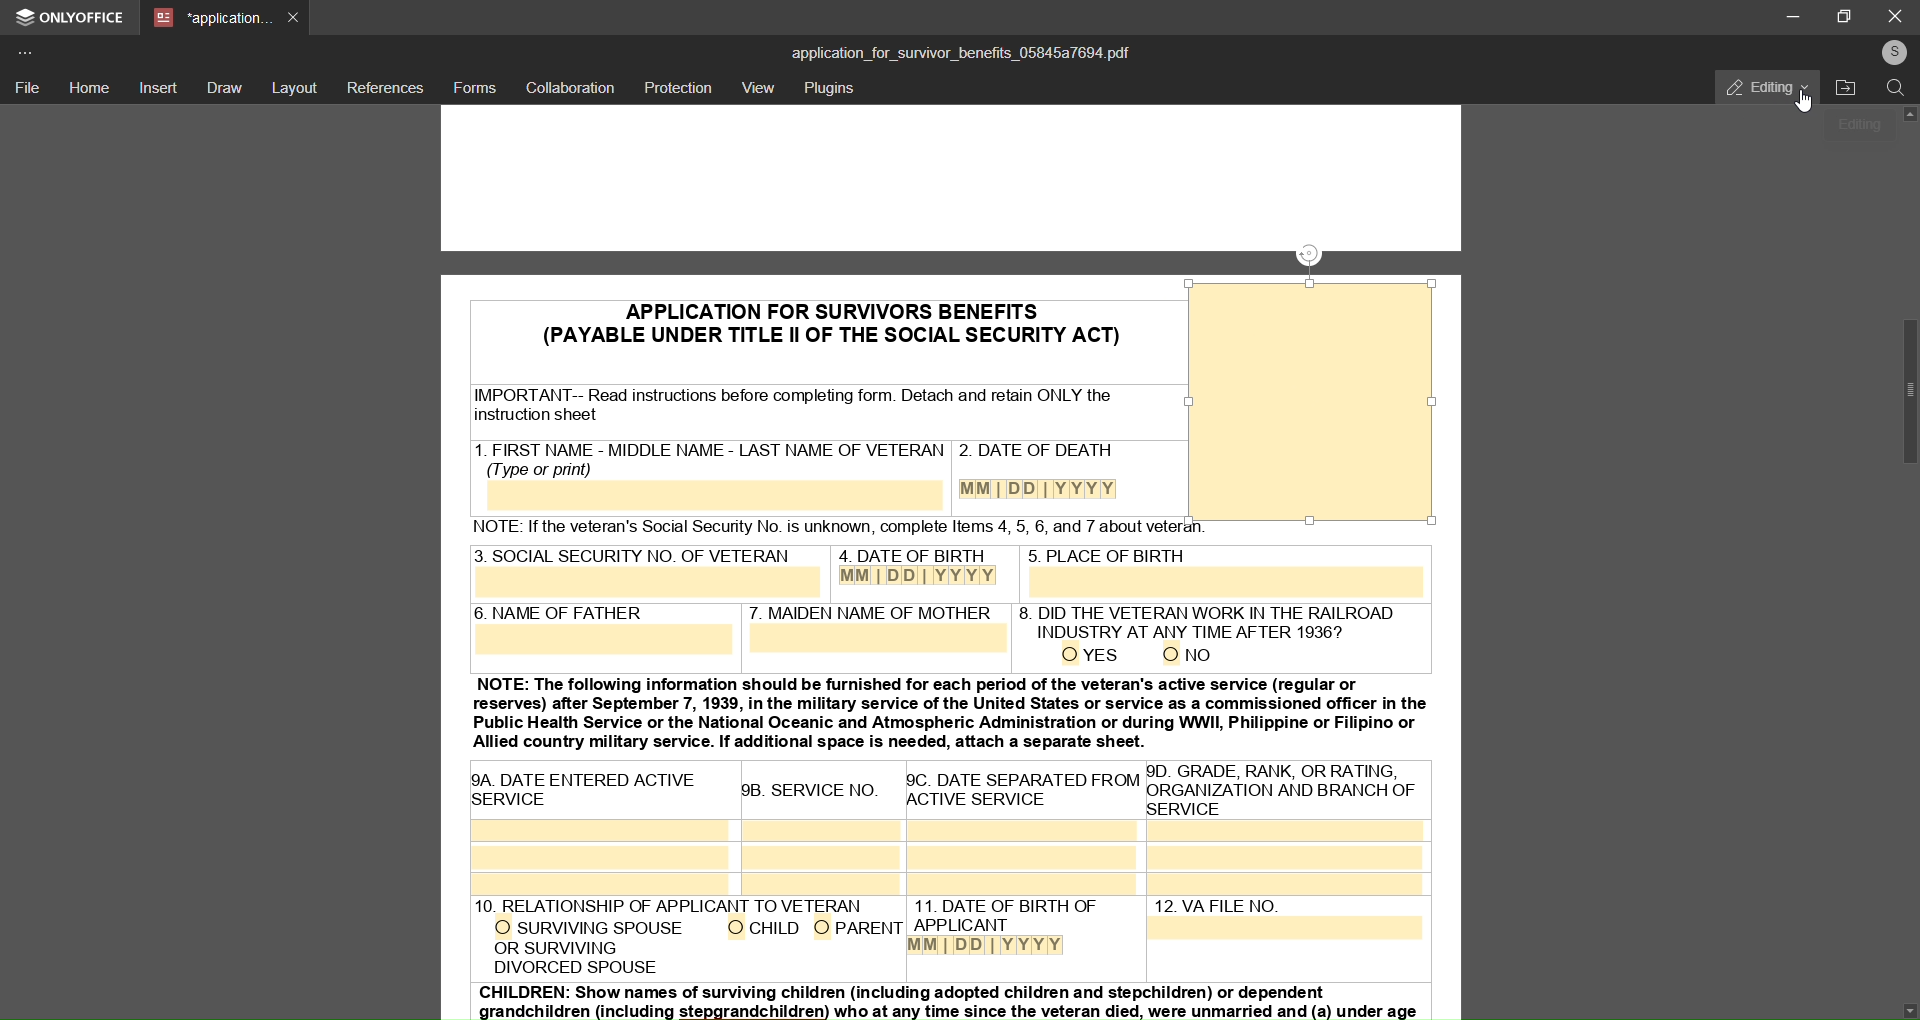 Image resolution: width=1920 pixels, height=1020 pixels. I want to click on close tab, so click(295, 16).